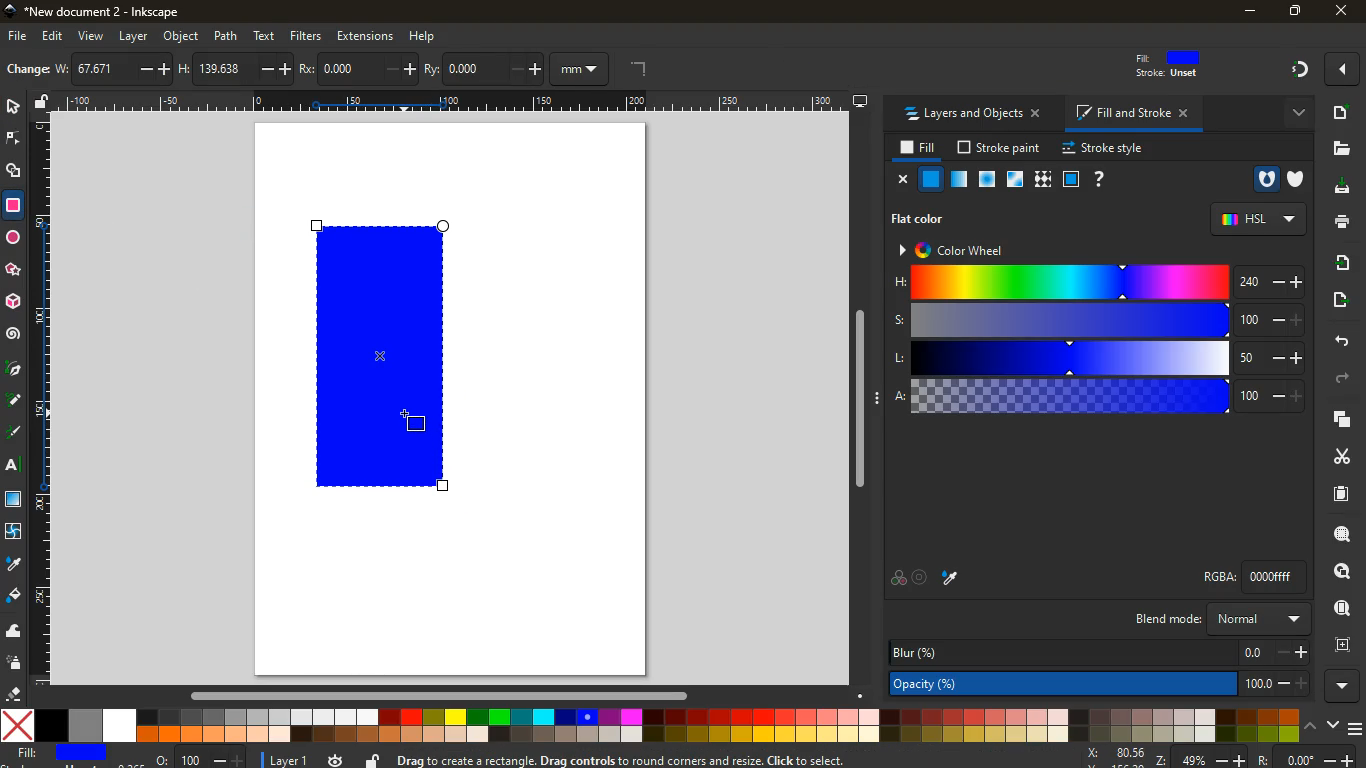 This screenshot has width=1366, height=768. What do you see at coordinates (15, 501) in the screenshot?
I see `window` at bounding box center [15, 501].